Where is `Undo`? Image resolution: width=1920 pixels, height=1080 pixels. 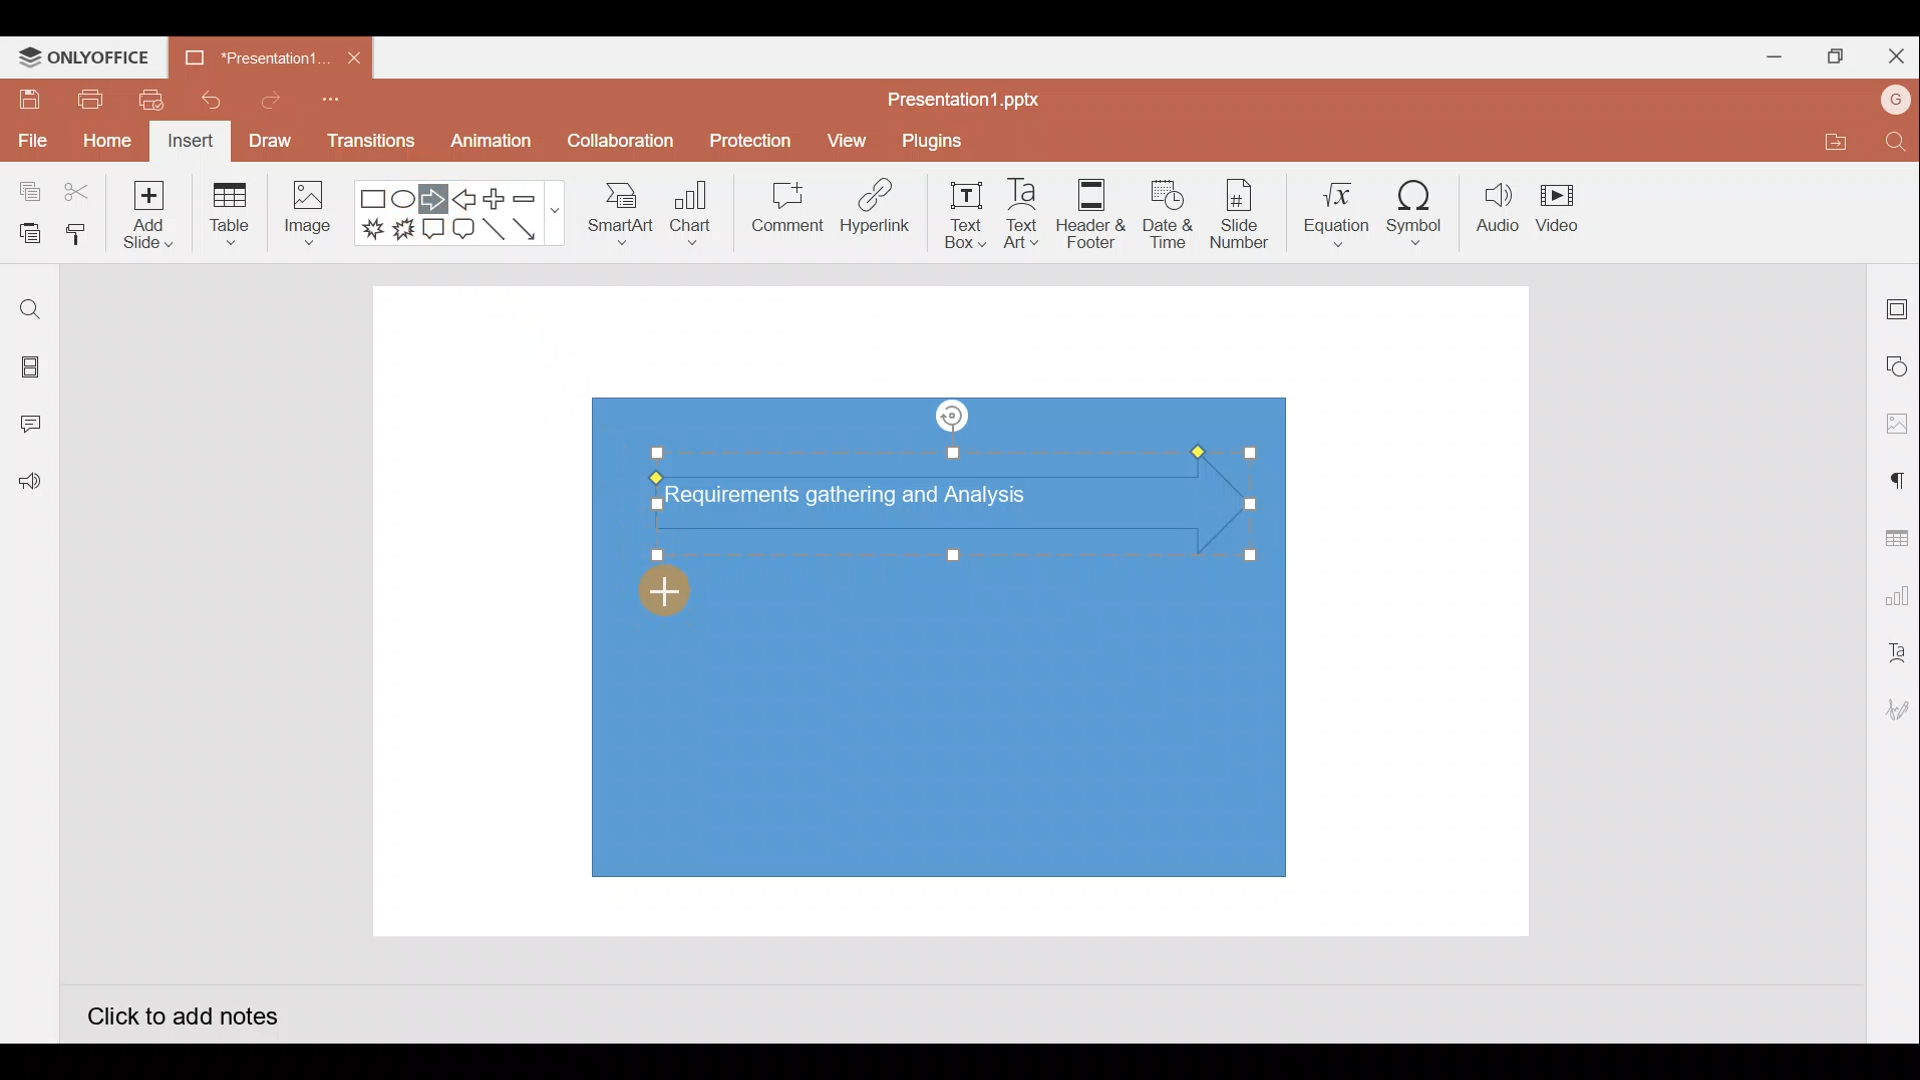
Undo is located at coordinates (203, 100).